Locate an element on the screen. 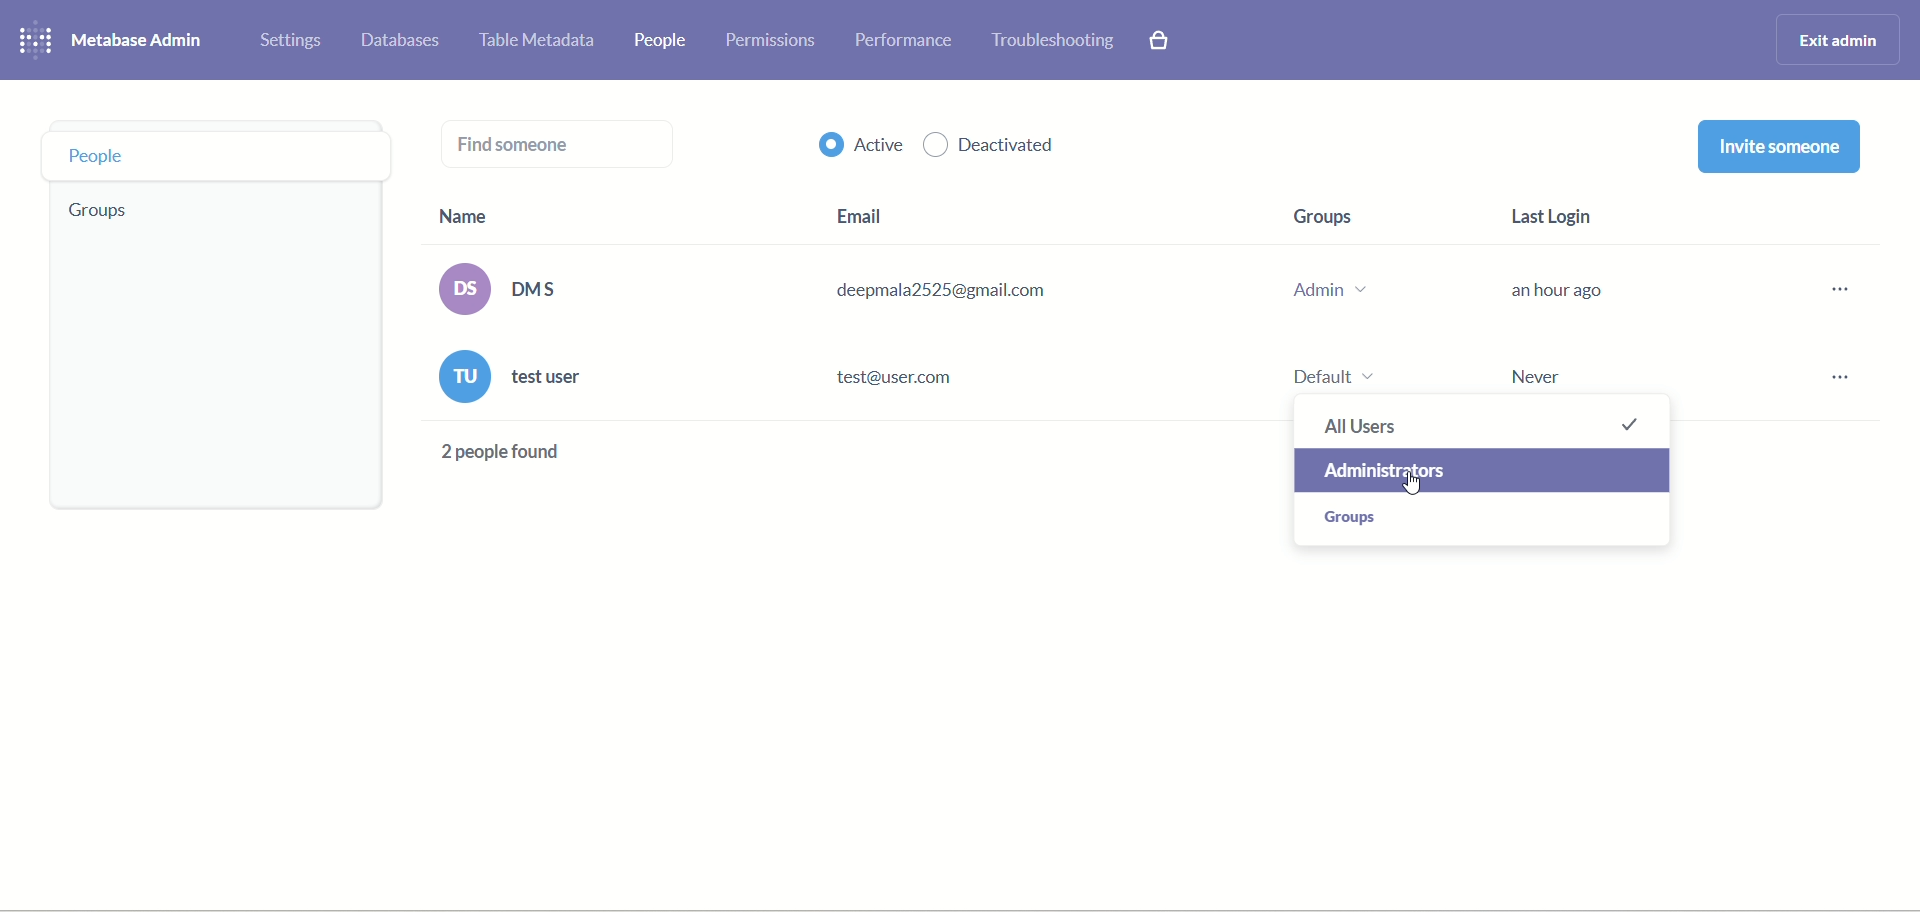 The image size is (1920, 912). logo is located at coordinates (37, 37).